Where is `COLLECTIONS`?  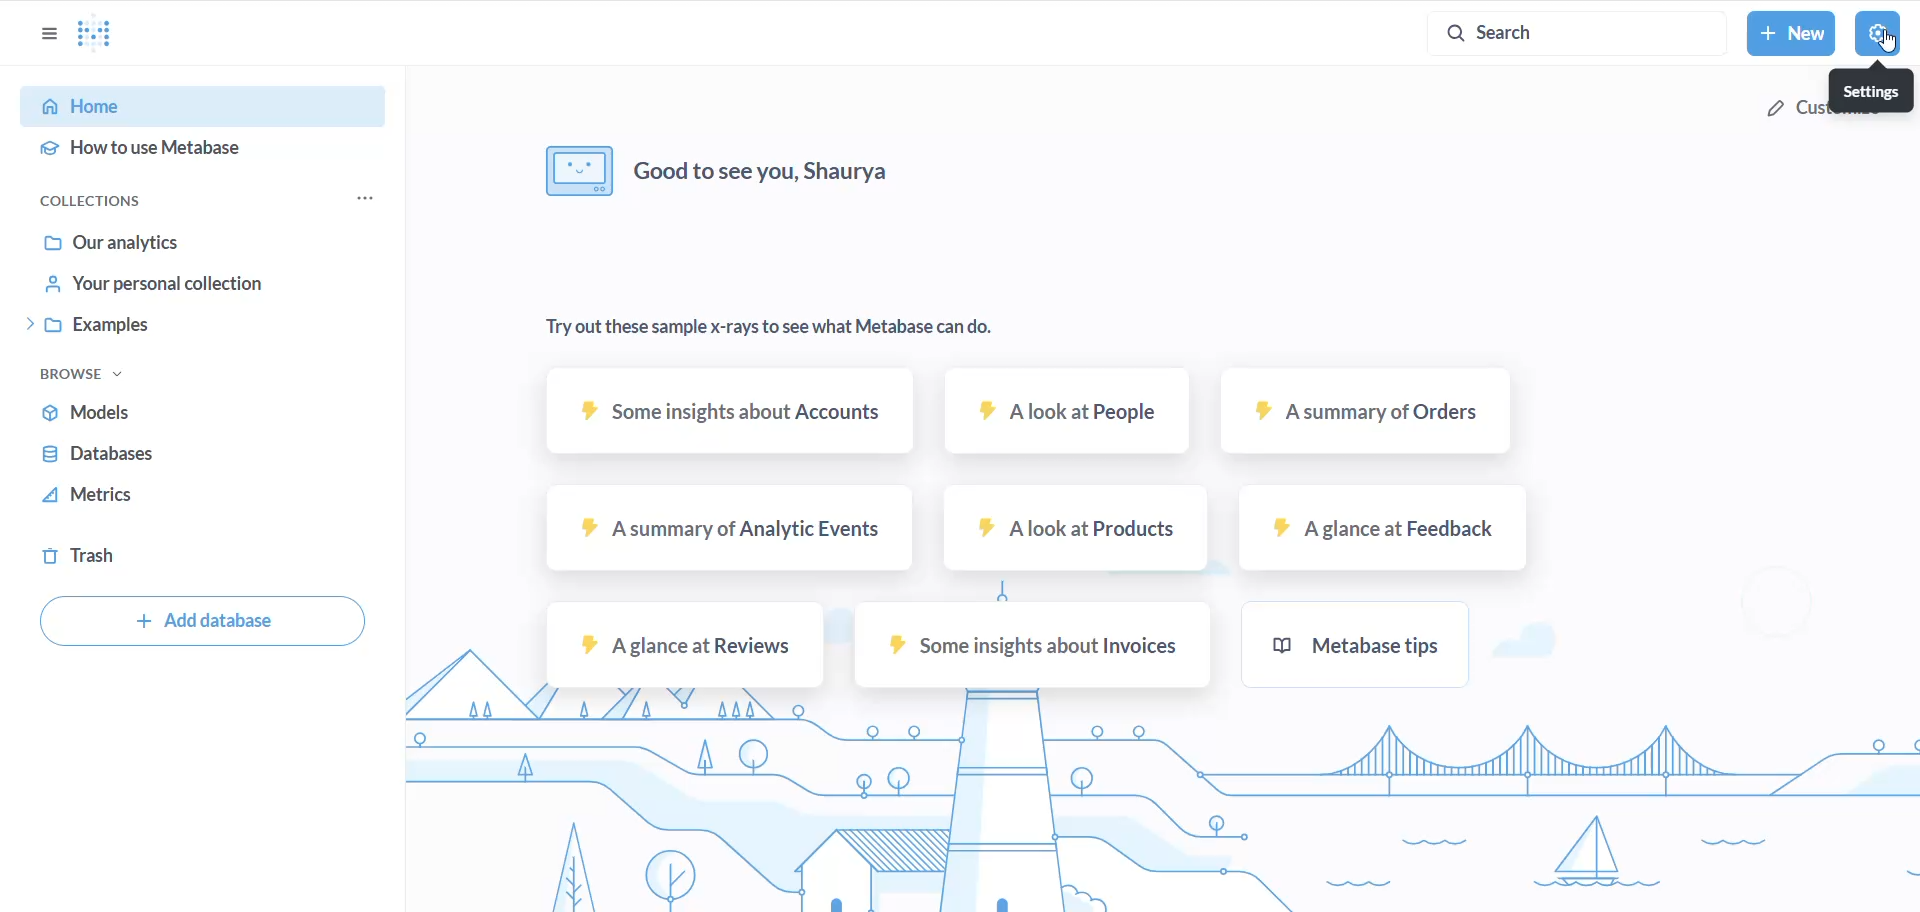
COLLECTIONS is located at coordinates (110, 201).